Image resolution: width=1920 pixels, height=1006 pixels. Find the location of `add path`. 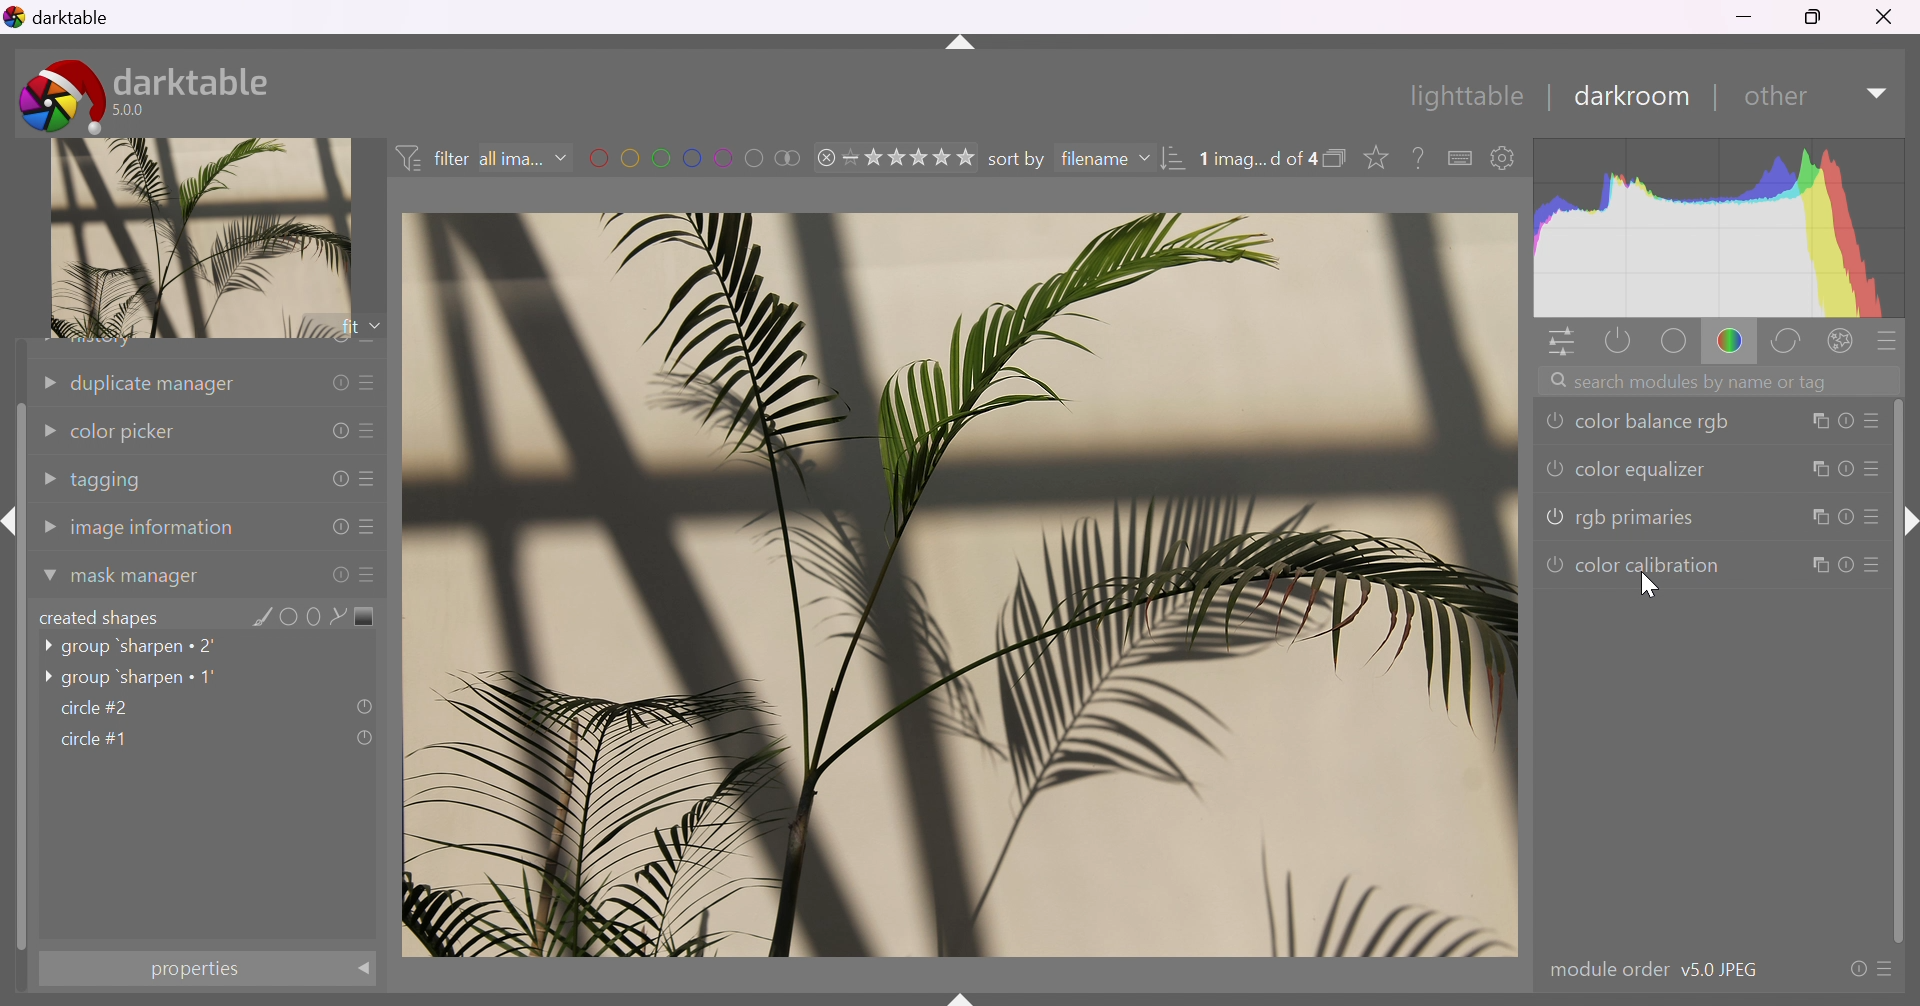

add path is located at coordinates (339, 616).